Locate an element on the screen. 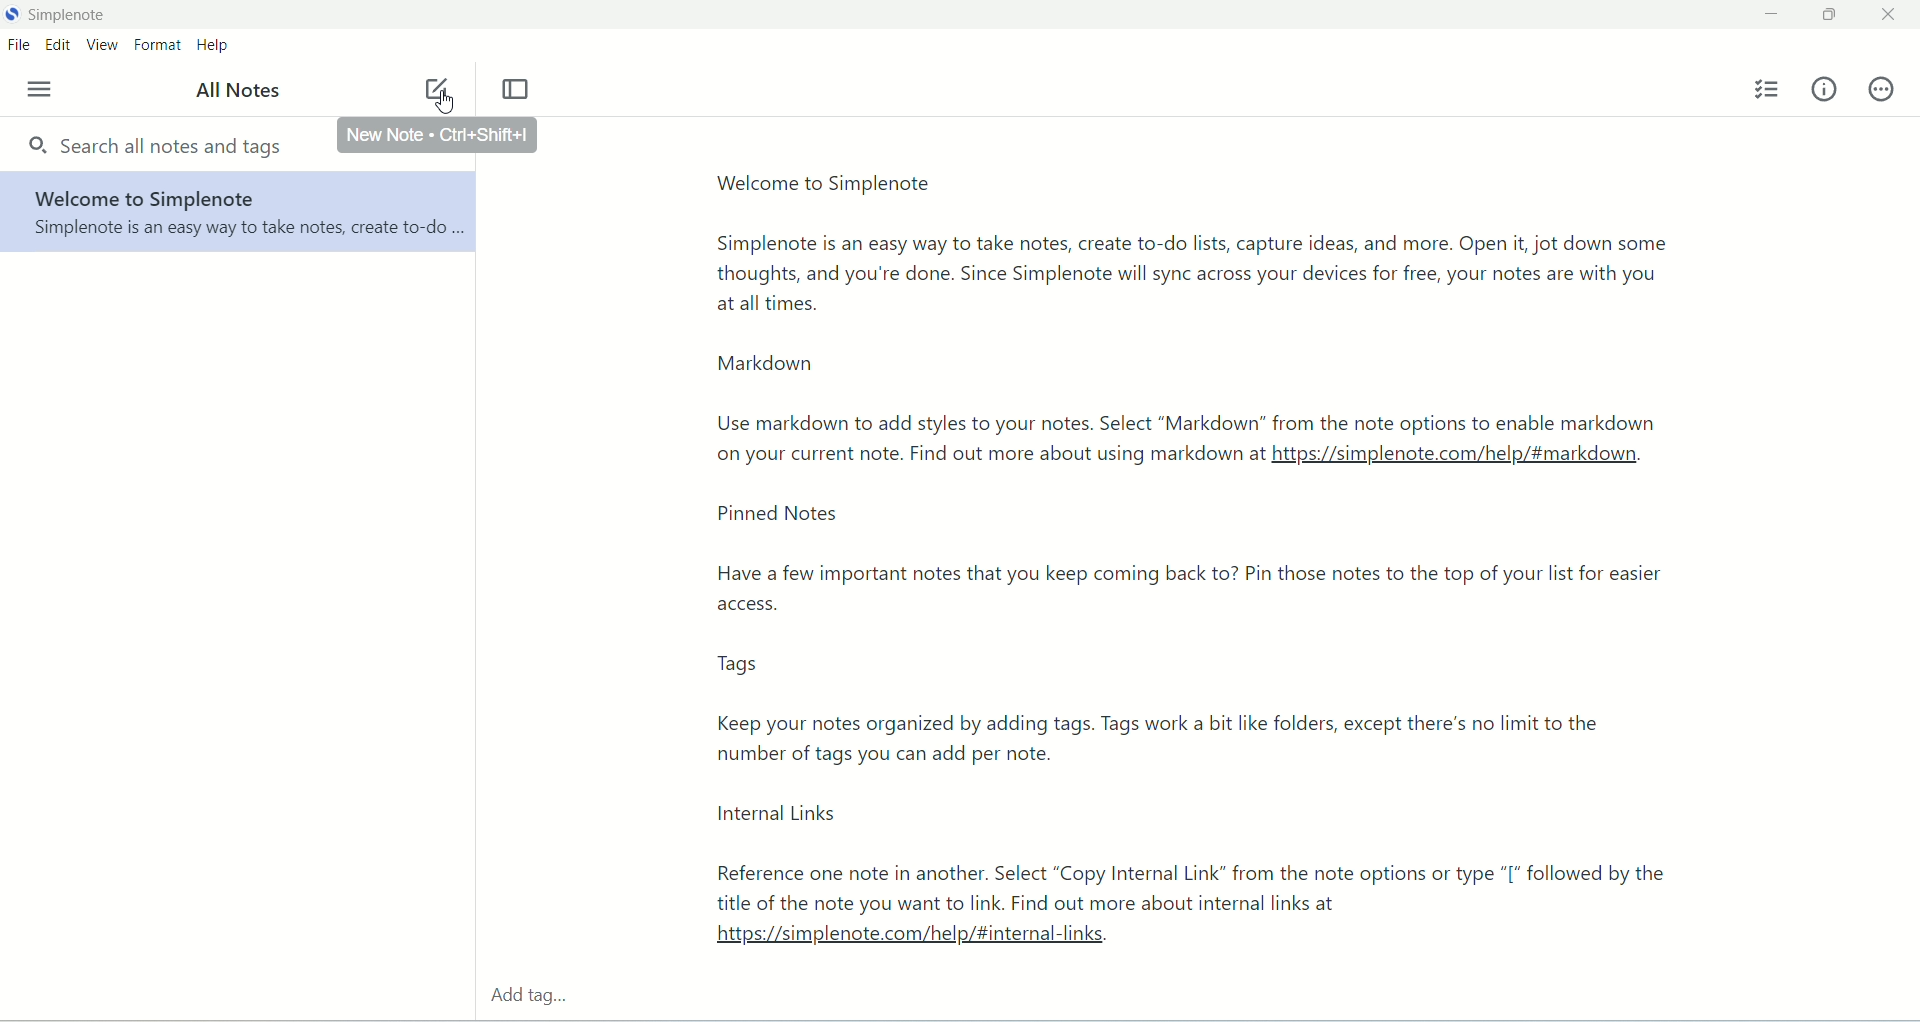  format is located at coordinates (159, 44).